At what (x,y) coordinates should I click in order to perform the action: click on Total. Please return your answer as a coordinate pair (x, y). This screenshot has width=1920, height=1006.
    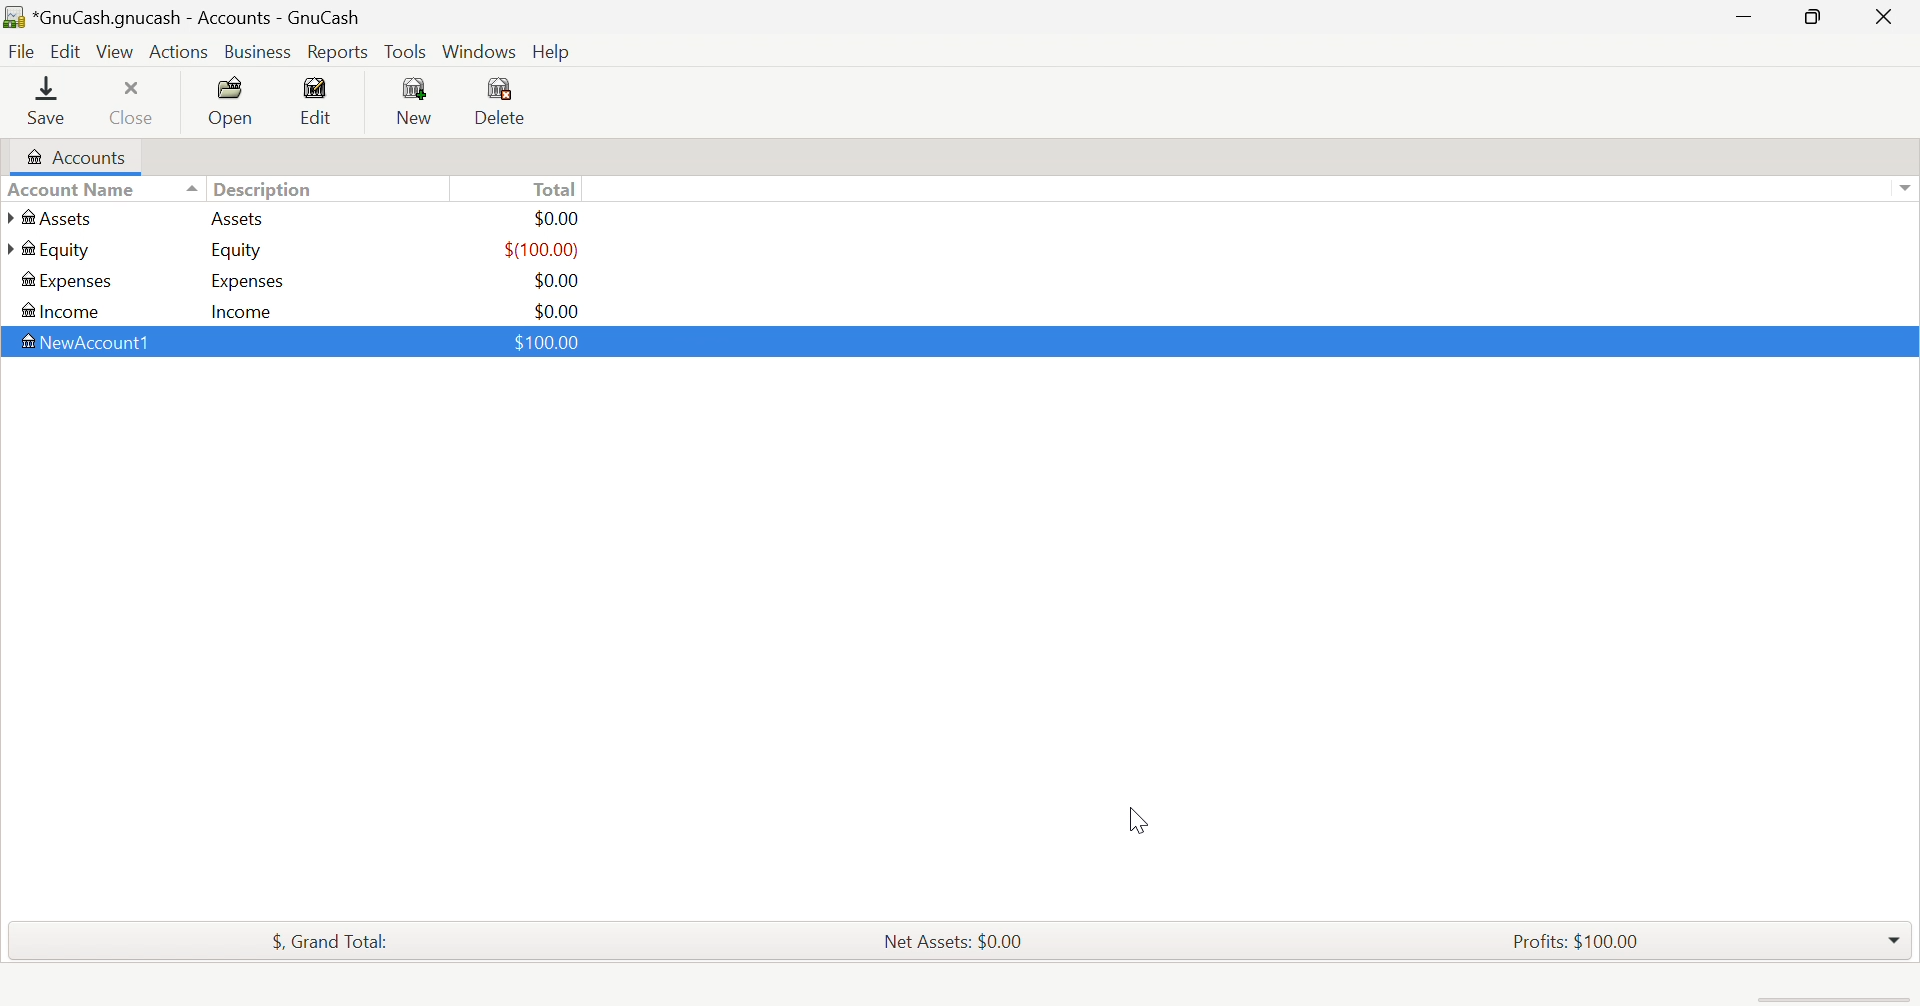
    Looking at the image, I should click on (556, 188).